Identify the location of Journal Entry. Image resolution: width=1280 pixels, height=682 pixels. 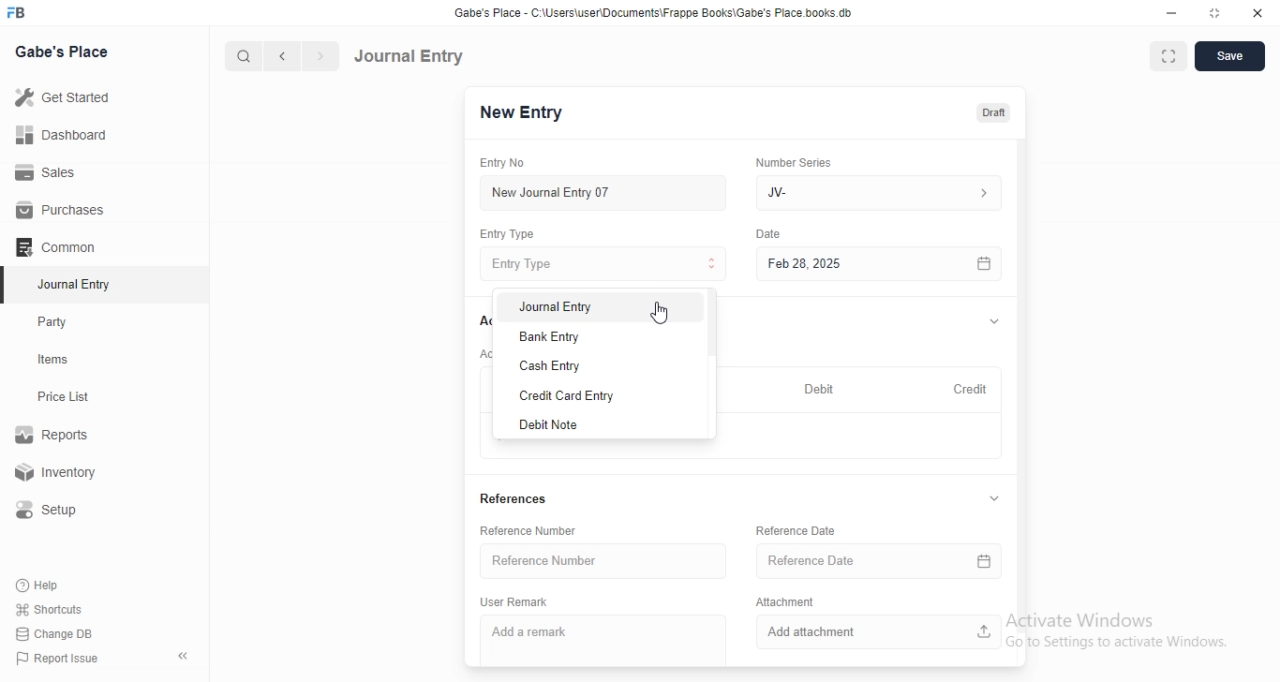
(560, 307).